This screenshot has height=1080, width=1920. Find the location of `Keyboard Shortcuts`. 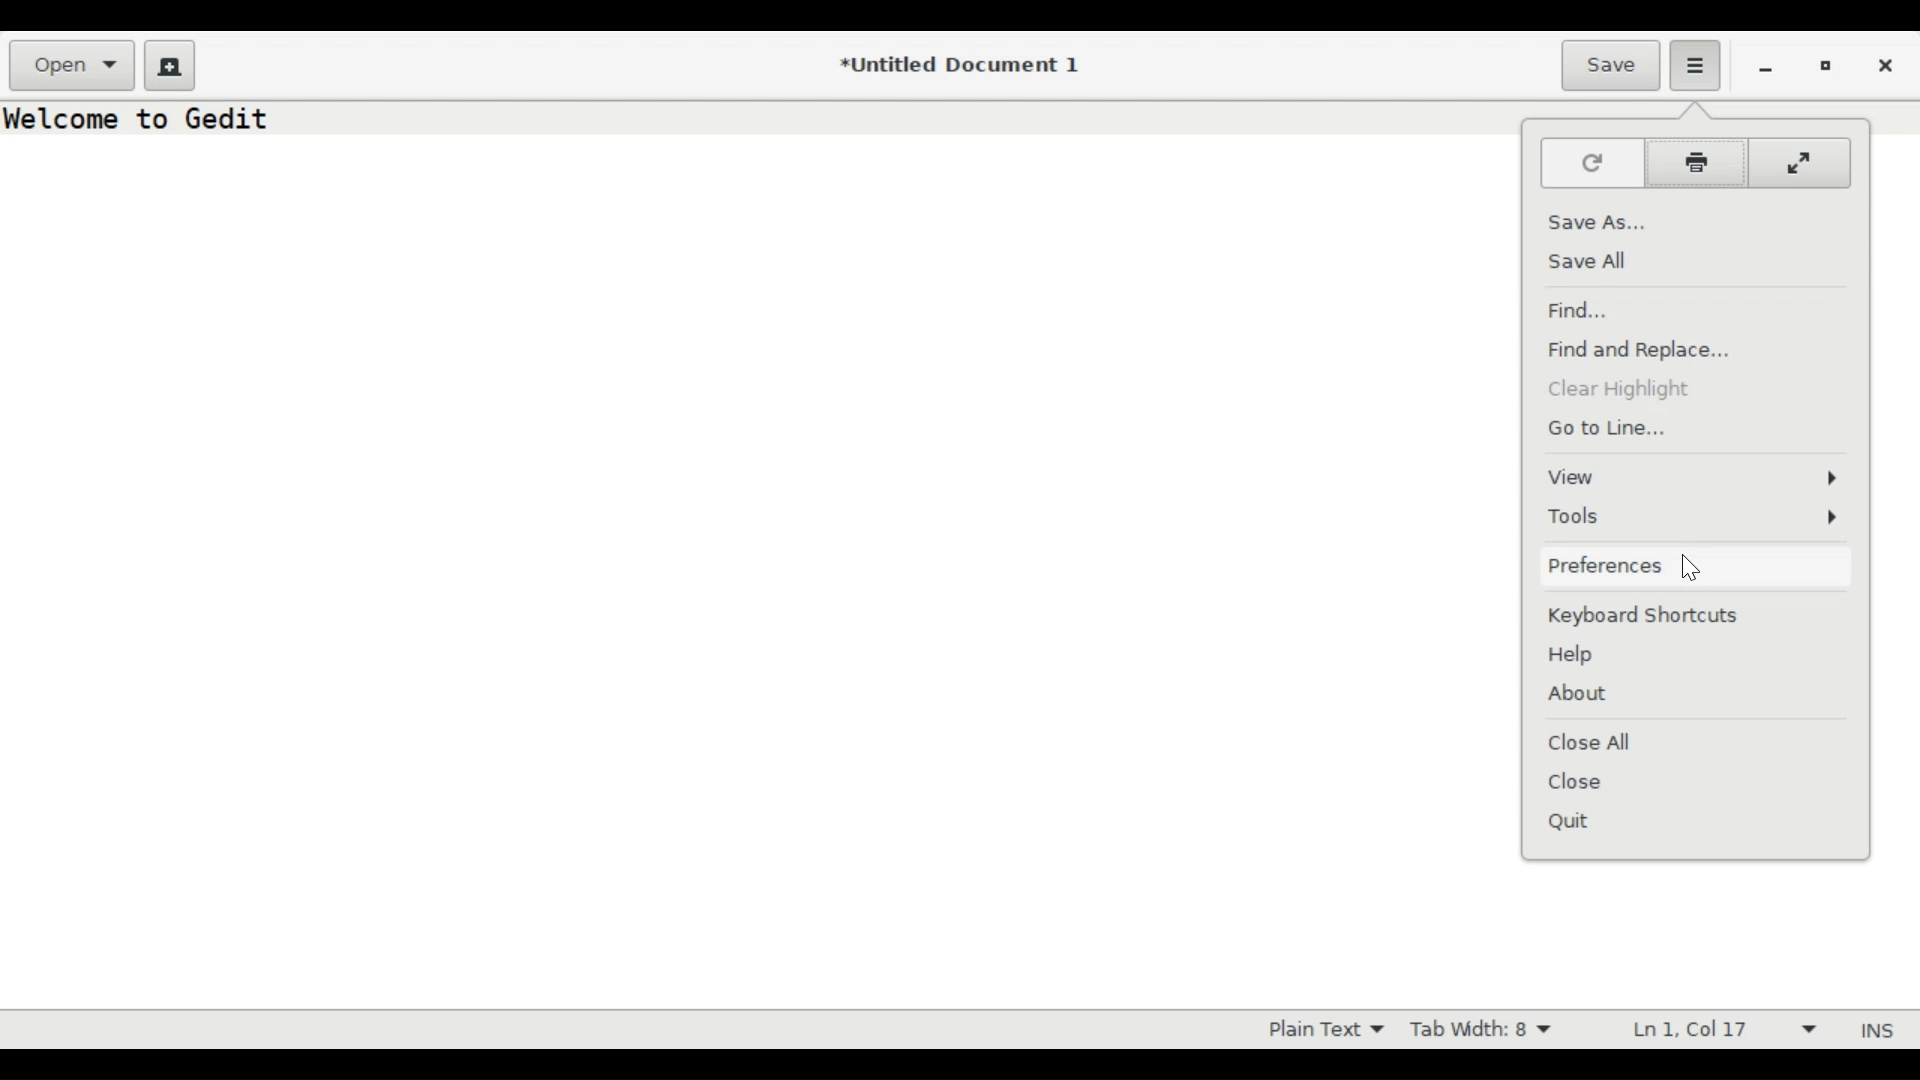

Keyboard Shortcuts is located at coordinates (1648, 616).